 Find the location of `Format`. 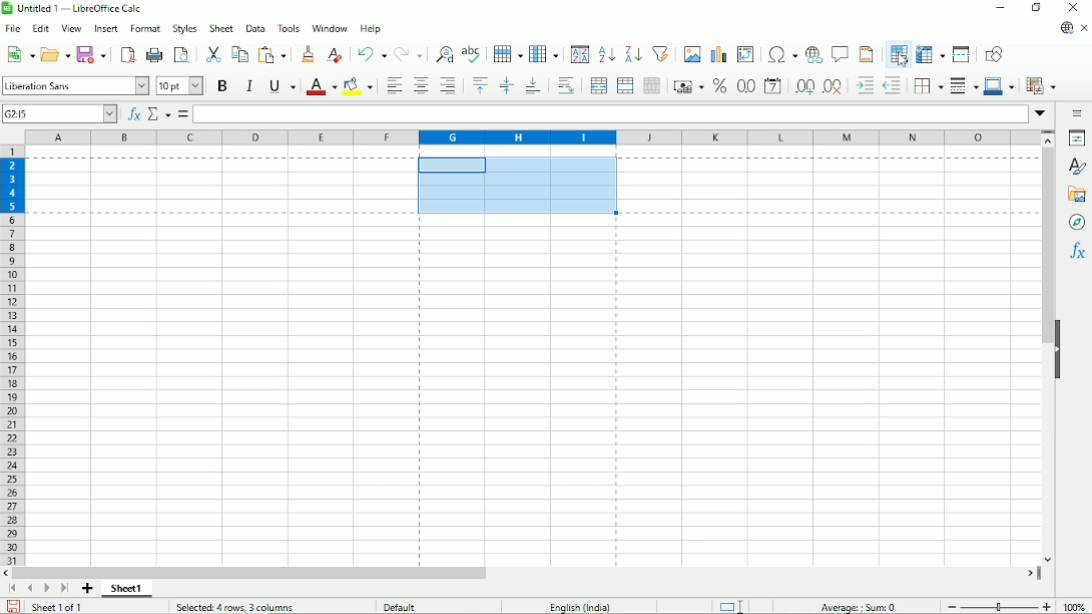

Format is located at coordinates (145, 29).